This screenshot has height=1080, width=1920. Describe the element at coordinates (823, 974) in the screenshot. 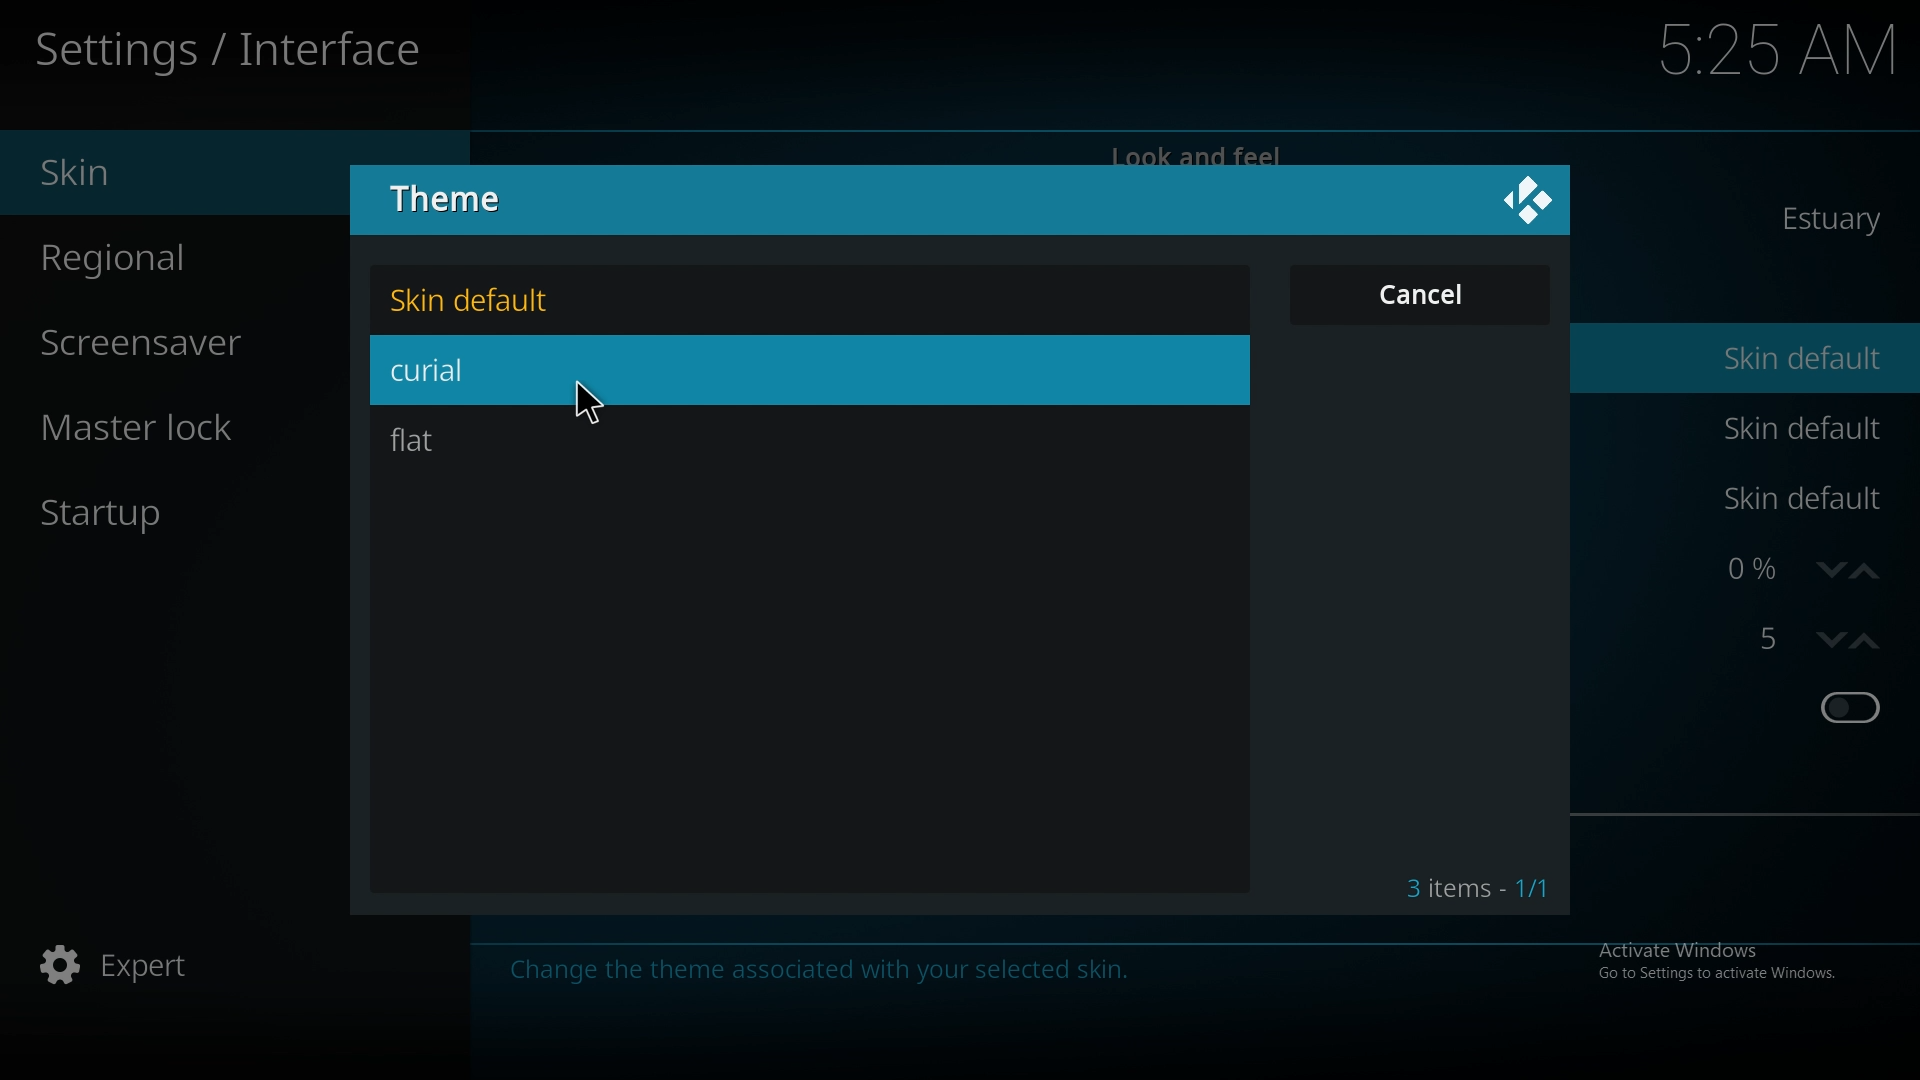

I see `Change the theme associated with your selected skin.` at that location.